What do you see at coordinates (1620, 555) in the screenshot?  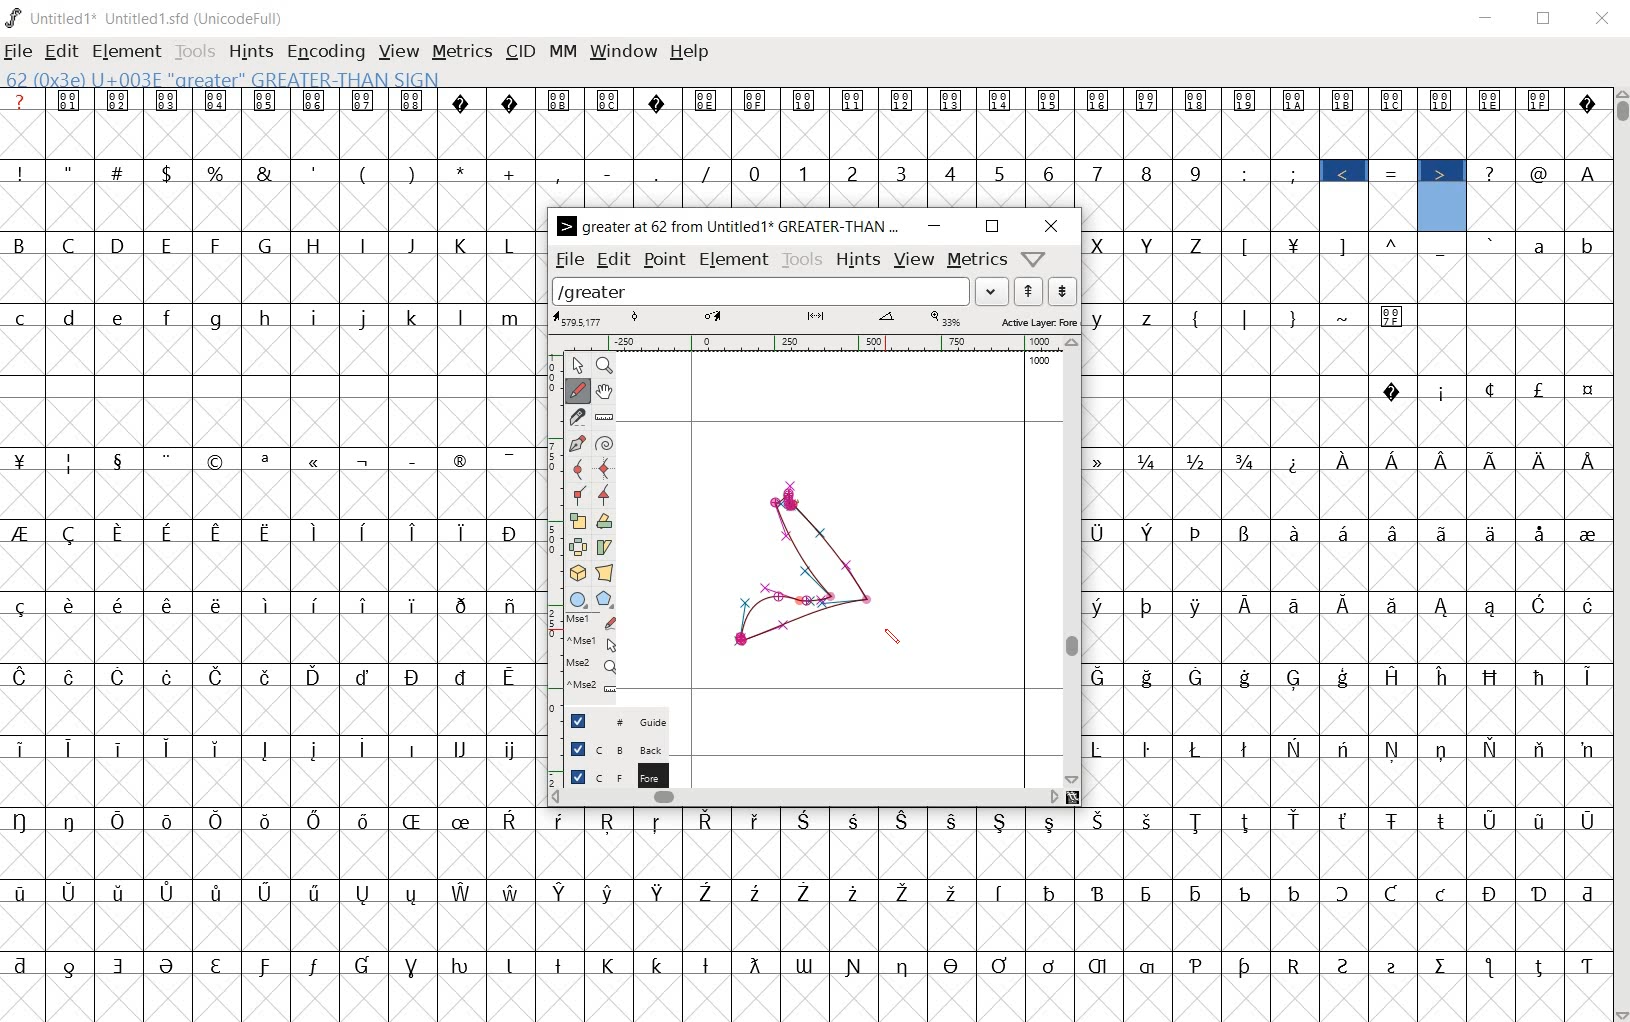 I see `scrollbar` at bounding box center [1620, 555].